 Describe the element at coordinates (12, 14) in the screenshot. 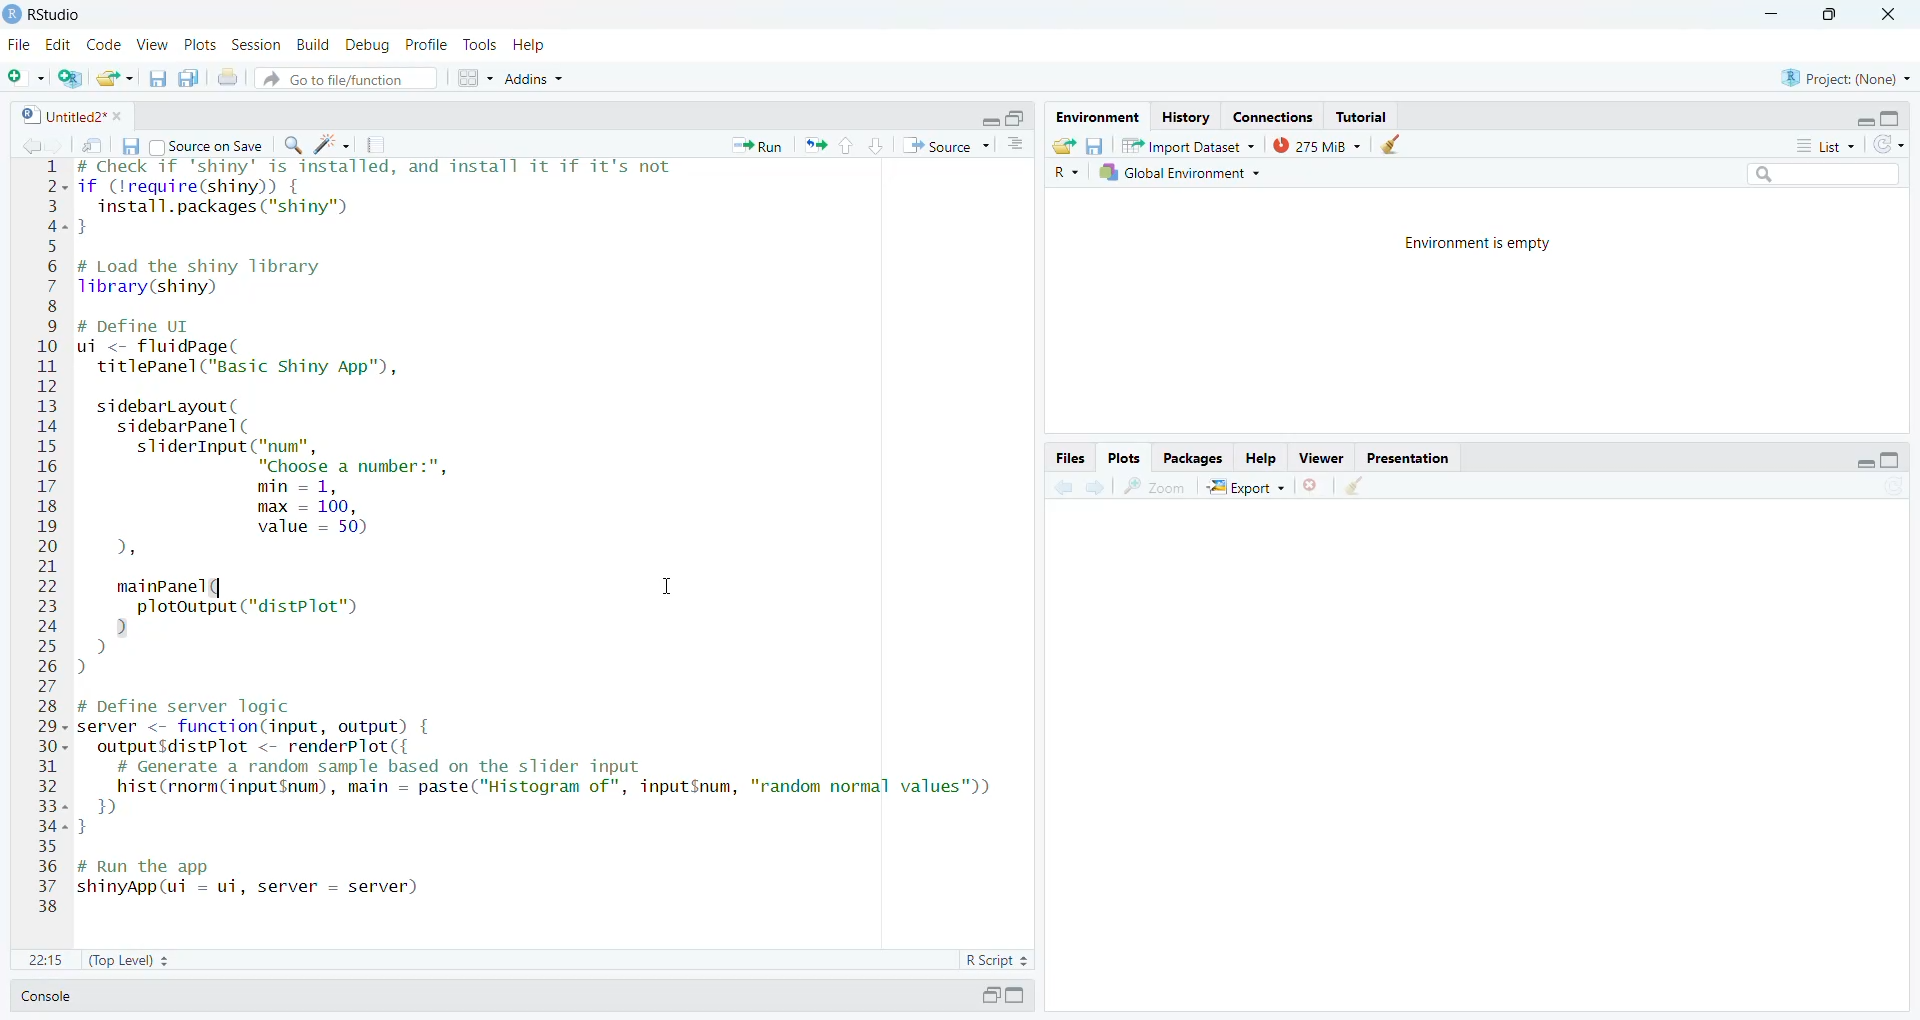

I see `logo` at that location.